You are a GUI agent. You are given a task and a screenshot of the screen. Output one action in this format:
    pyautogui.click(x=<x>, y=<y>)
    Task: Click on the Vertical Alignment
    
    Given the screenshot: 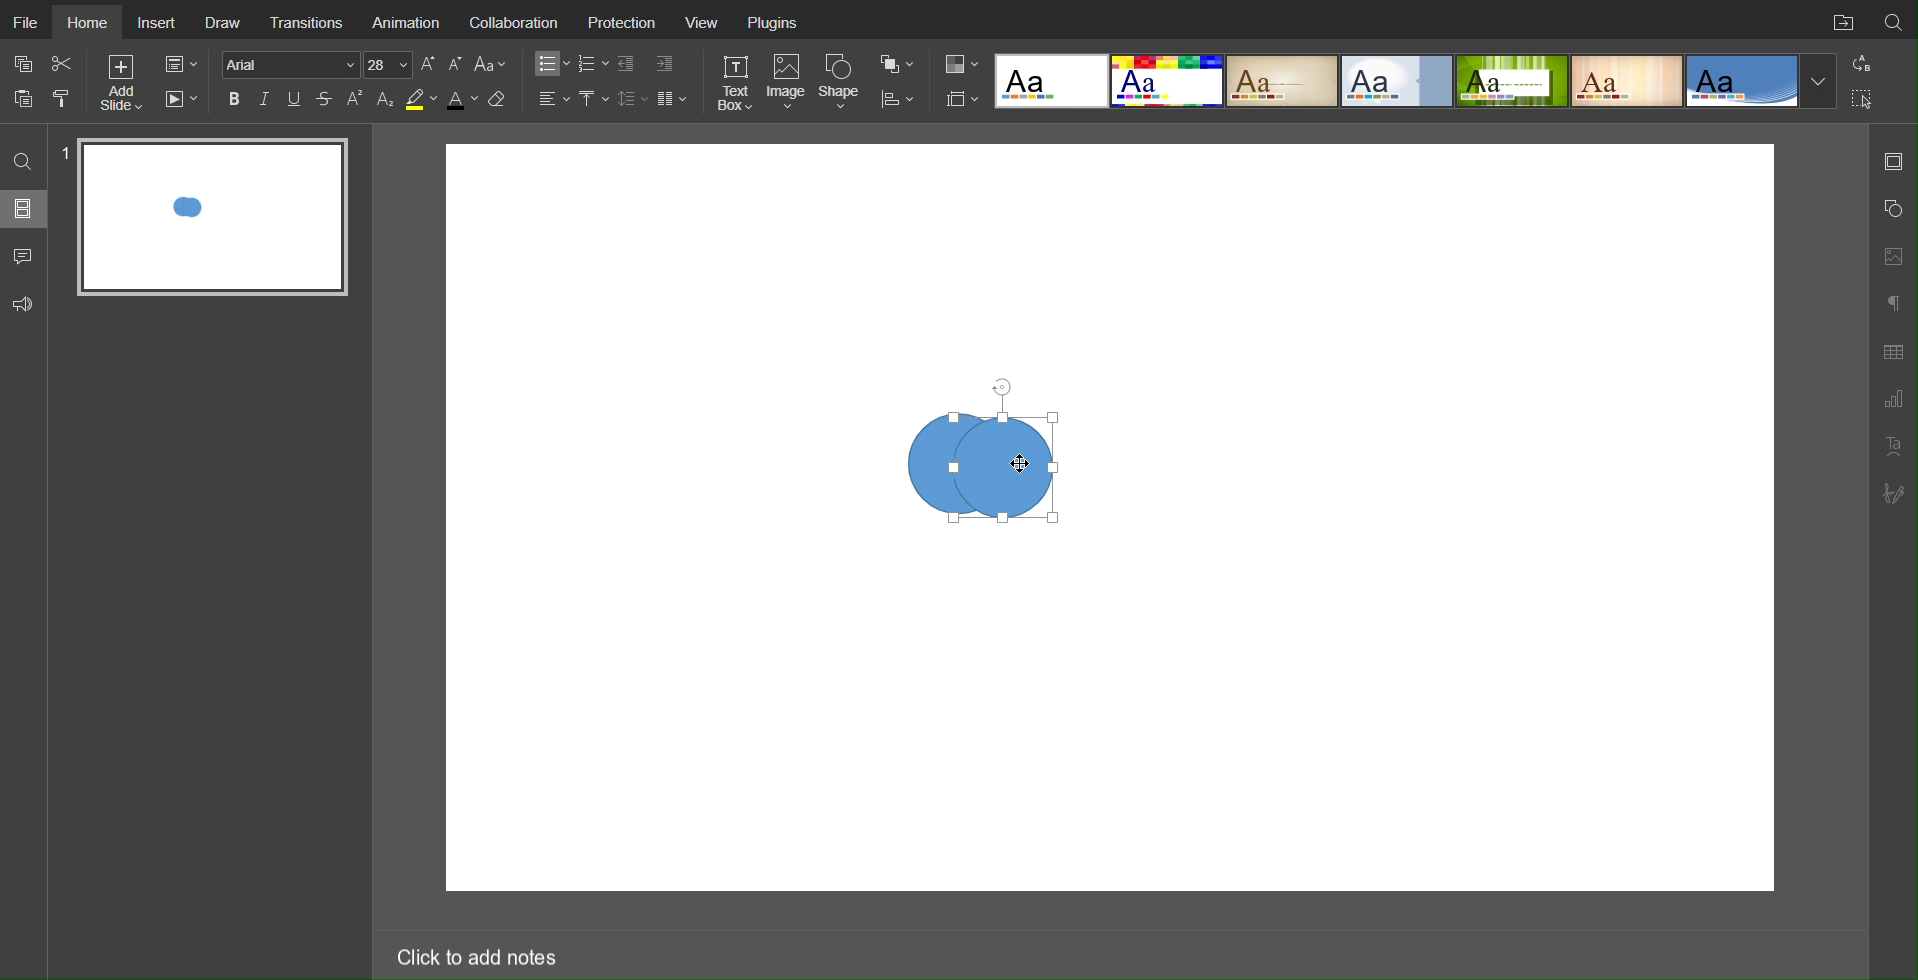 What is the action you would take?
    pyautogui.click(x=593, y=99)
    